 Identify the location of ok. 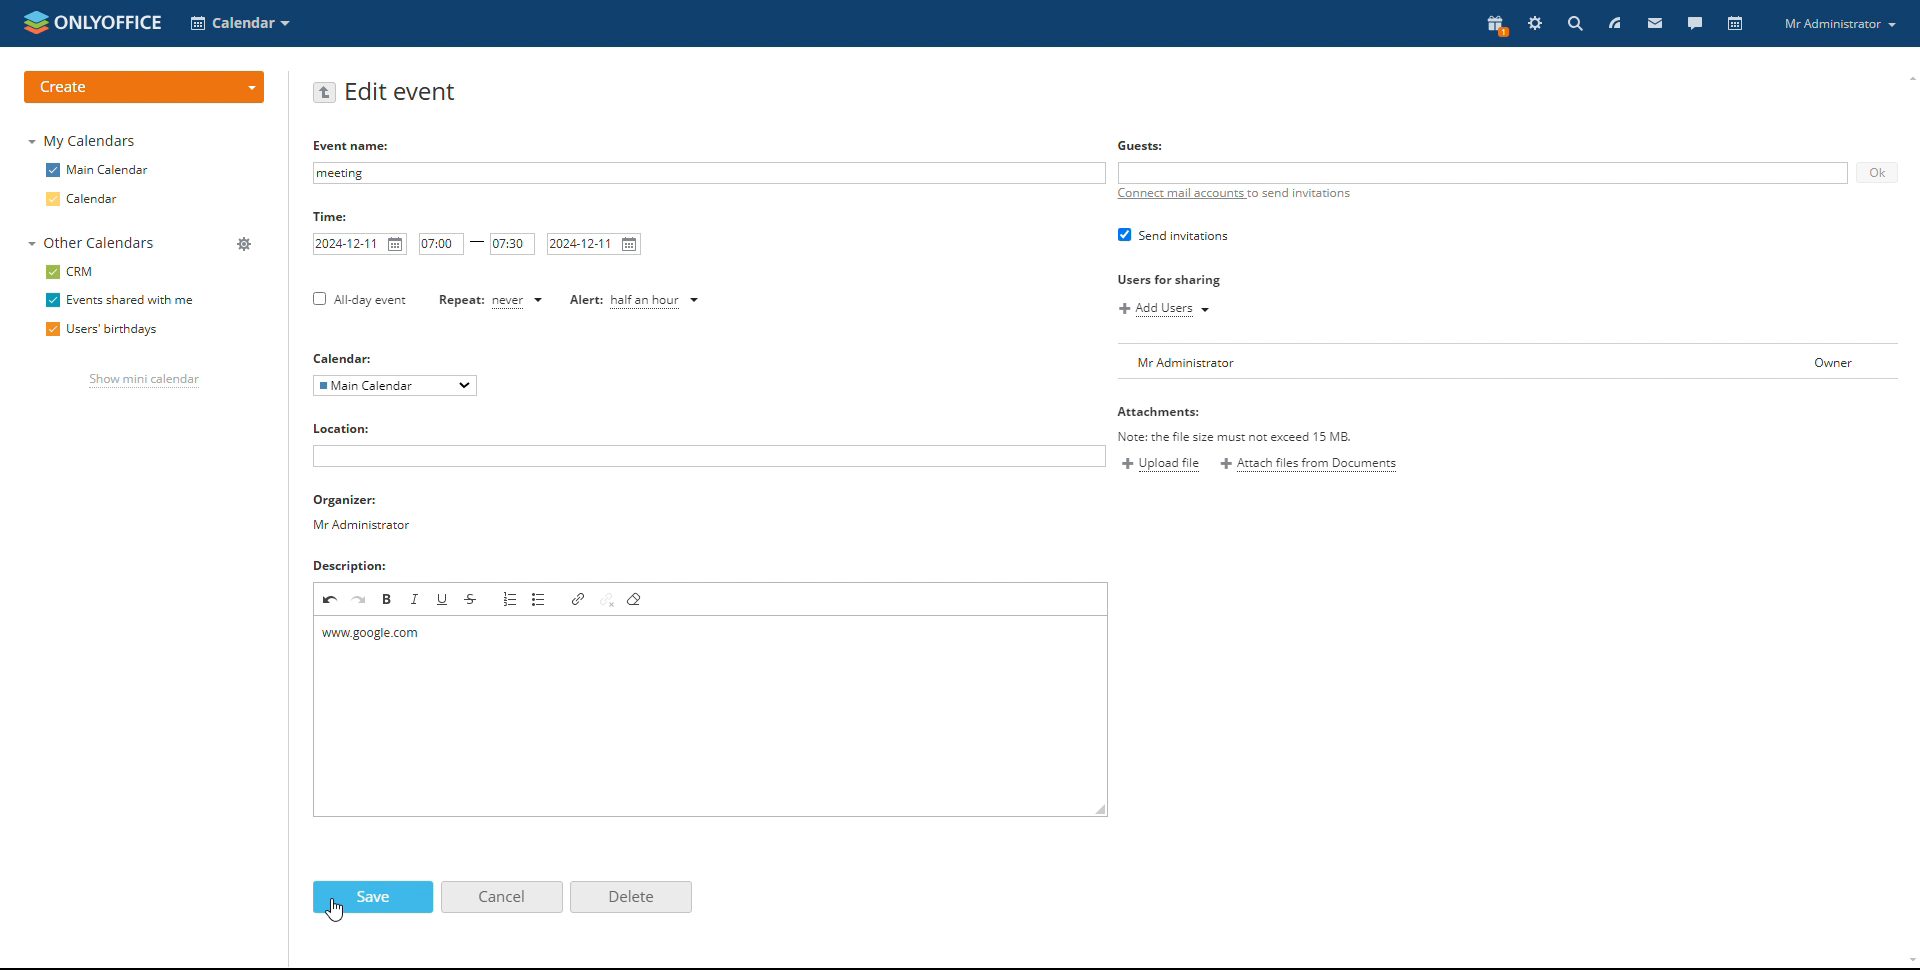
(1875, 172).